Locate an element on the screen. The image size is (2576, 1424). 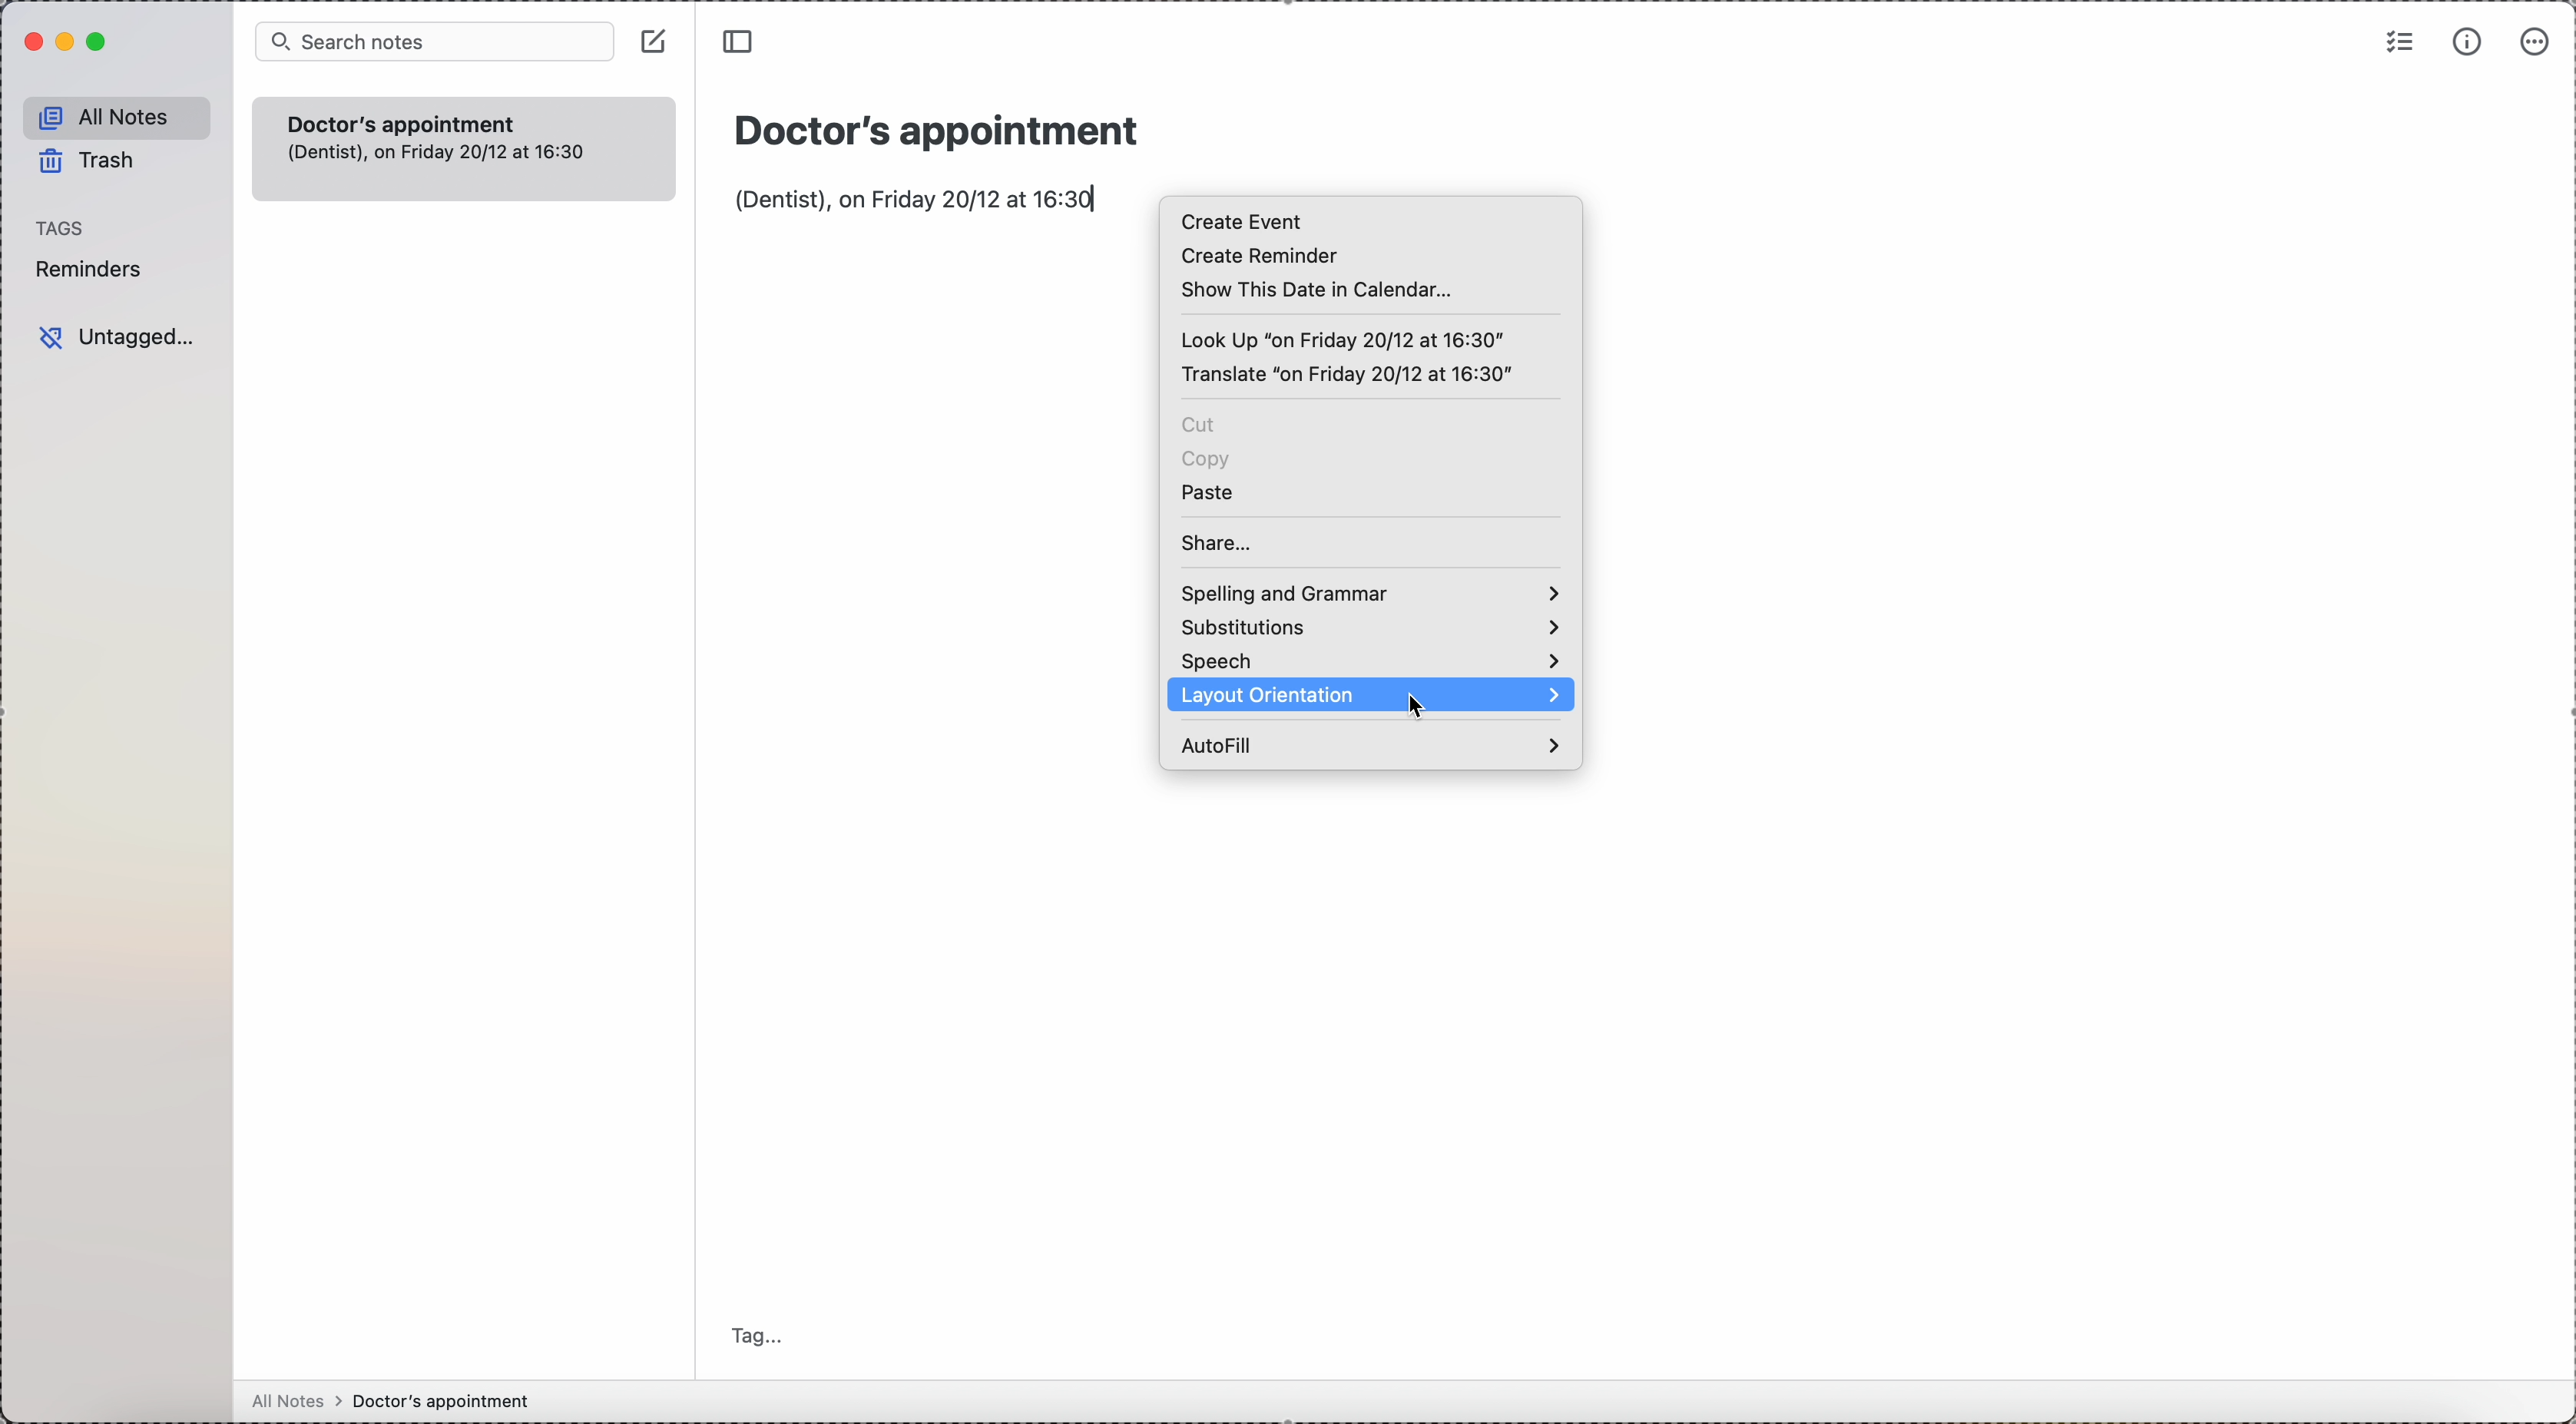
body text: dentist on friday 20/12 at 16:30 is located at coordinates (913, 198).